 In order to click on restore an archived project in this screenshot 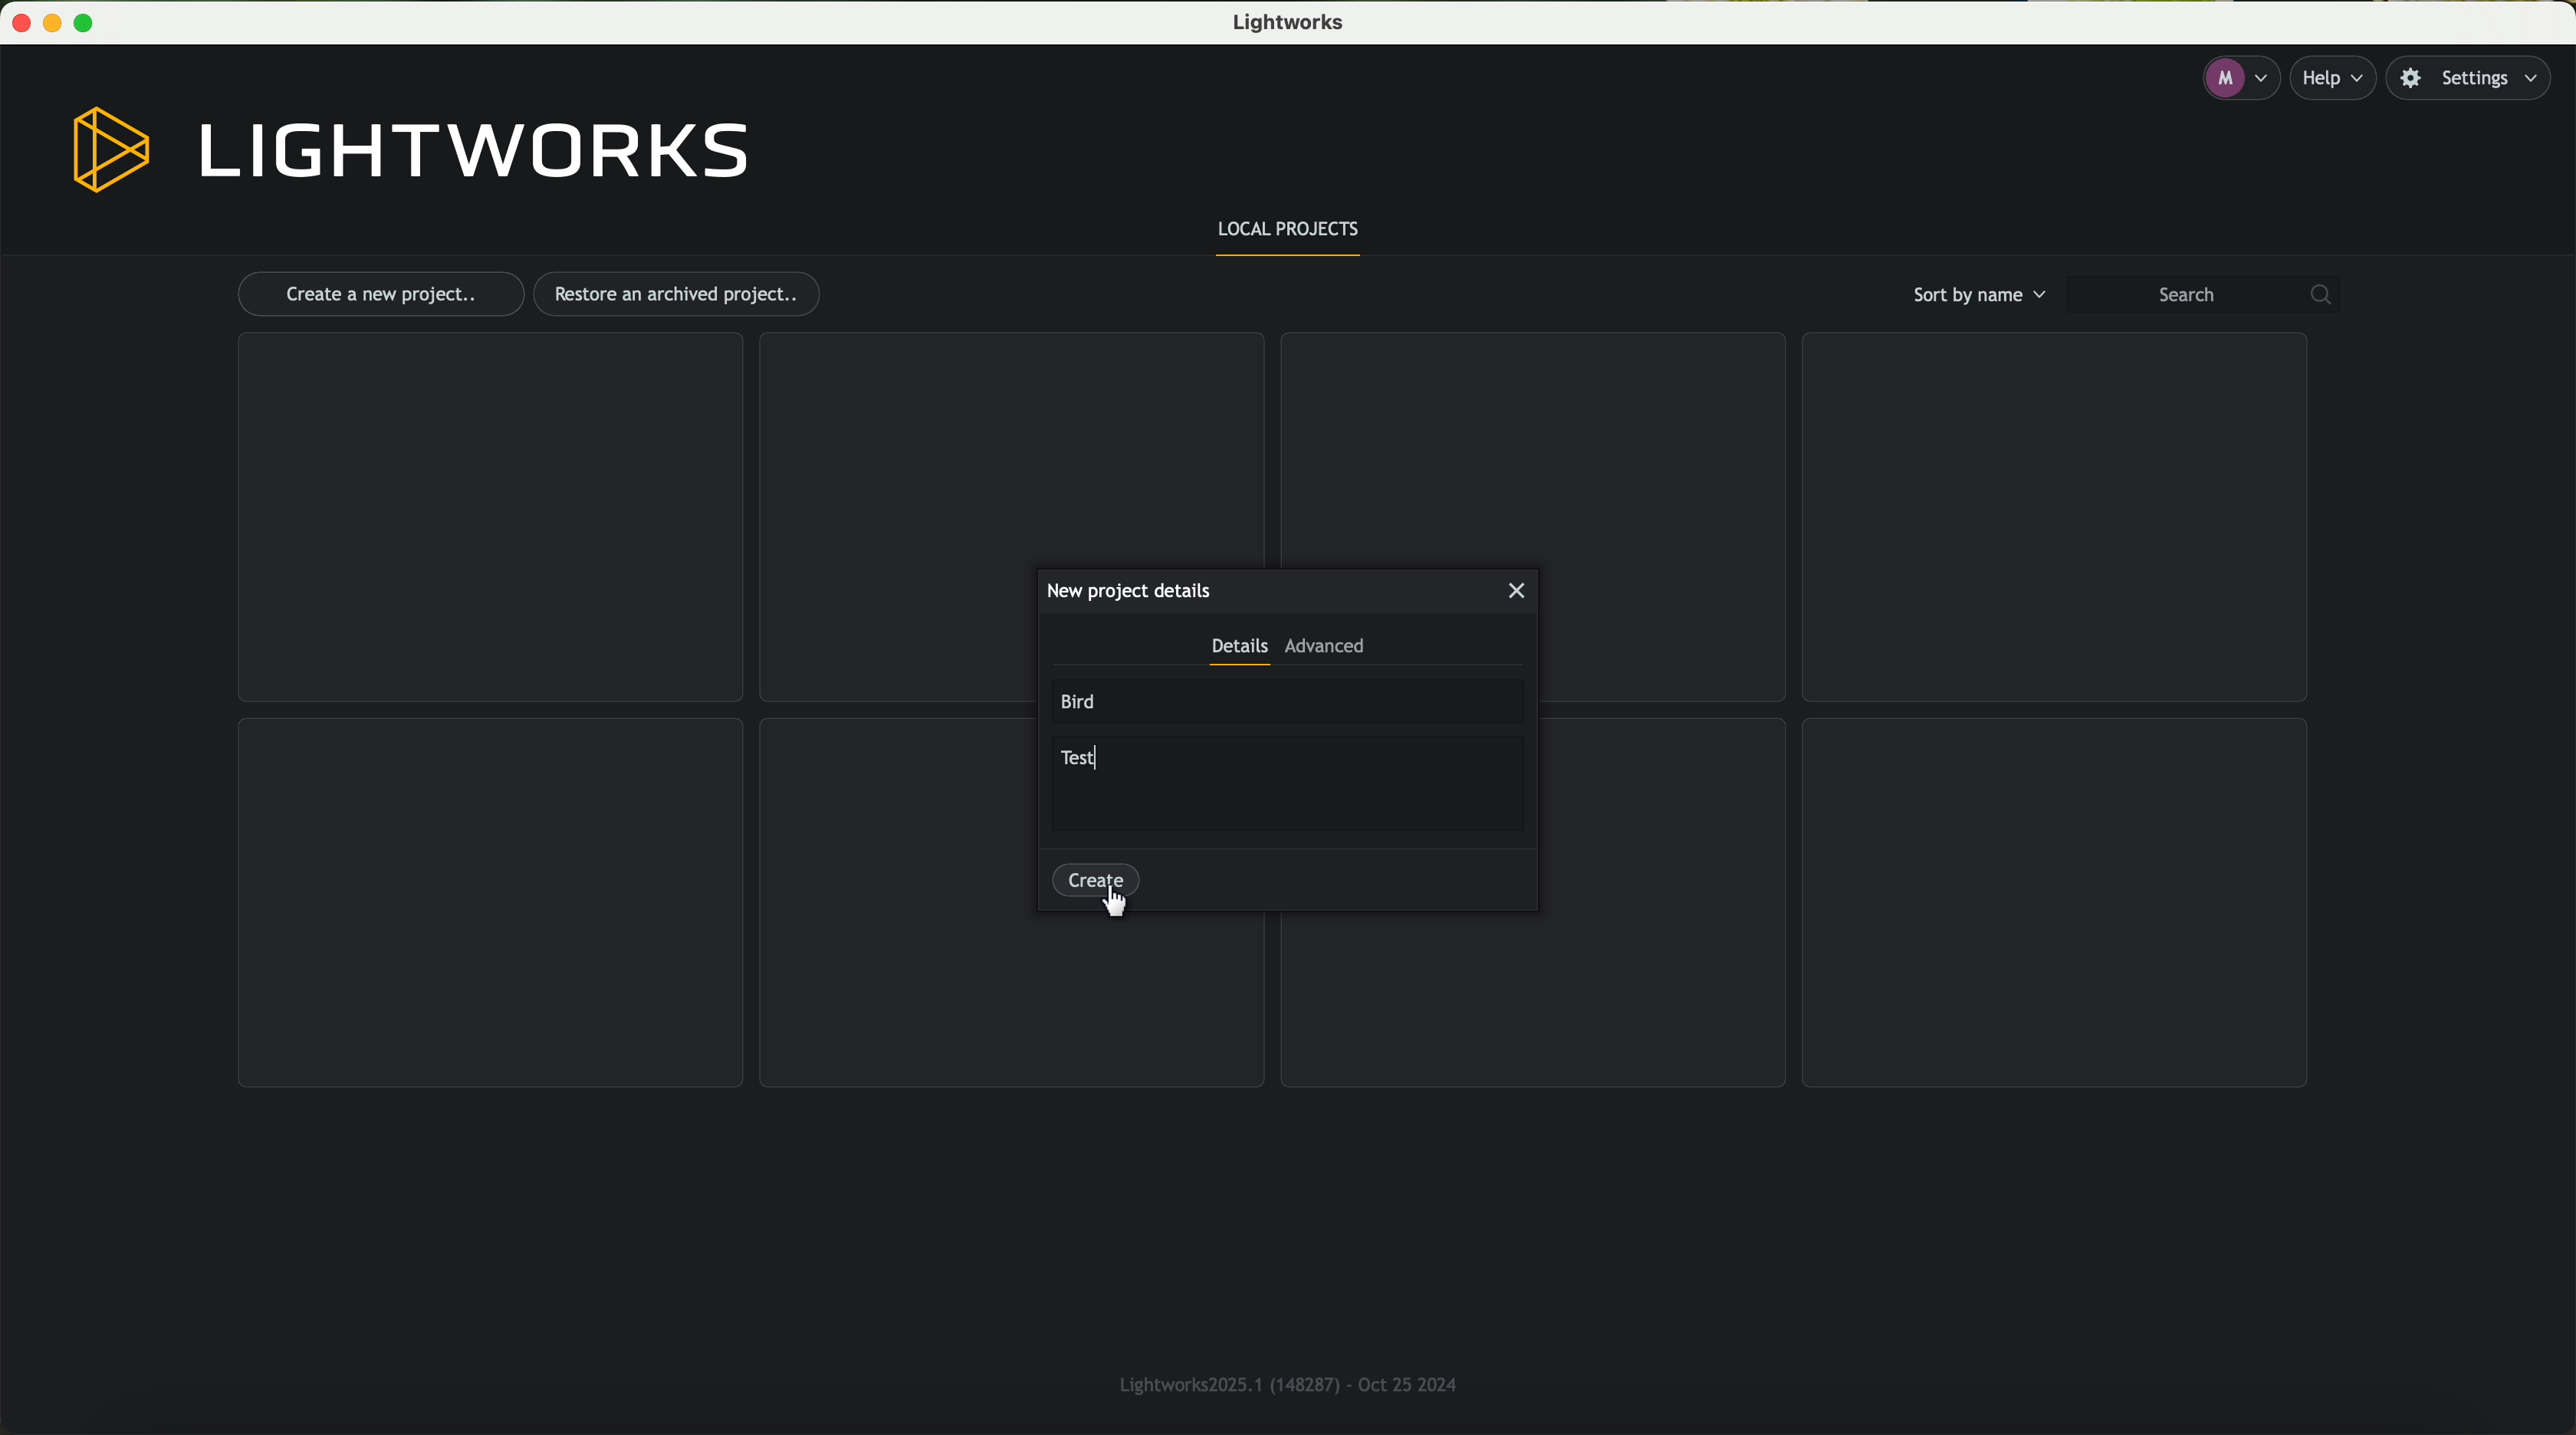, I will do `click(682, 294)`.